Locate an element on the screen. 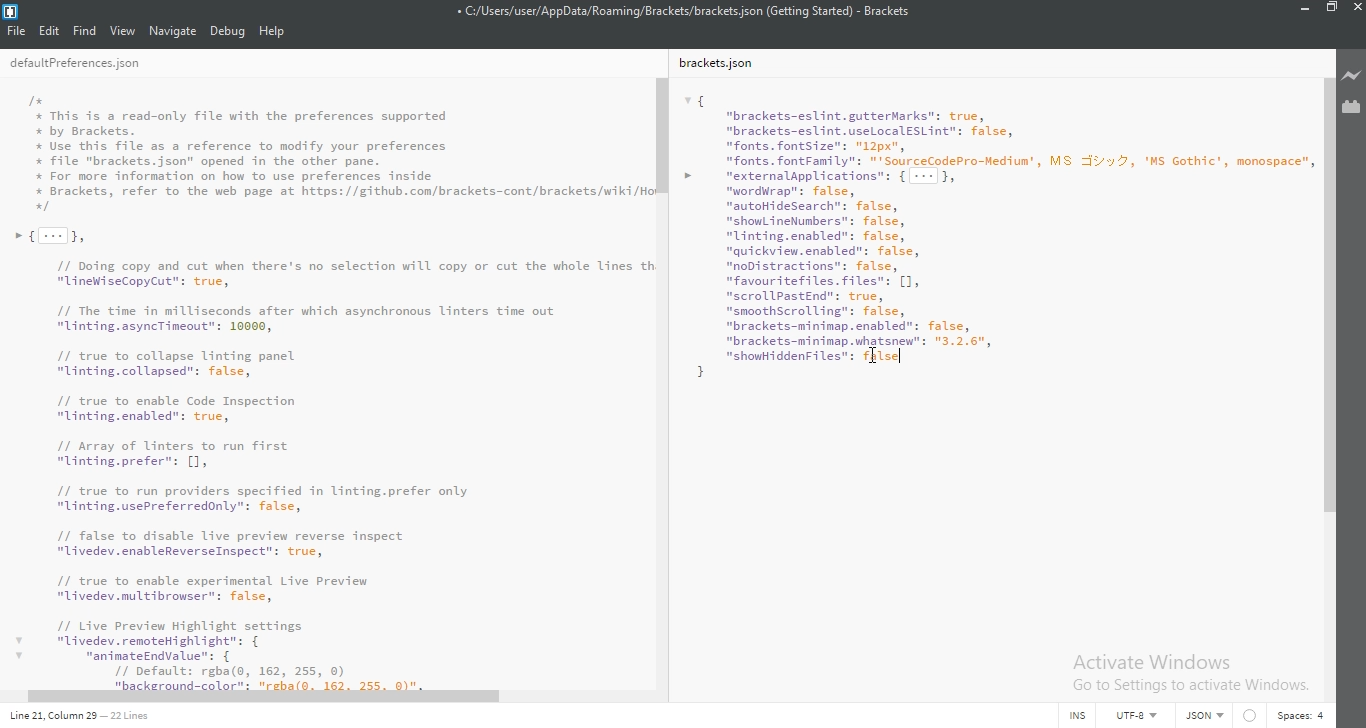  I+# This is a read-only file with the preferences supported# by Brackets.Use this file as a reference to modify your preferences+ file "brackets.json" opened in the other pane.* For more information on how to use preferences inside+ Brackets, refer to the web page at https://github.con/brackets-cont/brackets/wiki/H+»{[-]}// Doing copy and cut when there's no selection will copy or cut the whole Lines t“LineWiseCopyCut": true,// The time in milliseconds after which asynchronous linters time out"linting.asyncTineout": 10000,// true to collapse linting panel"linting.collapsed”: false,// true to enable Code Inspection"linting.enabled": true,71 Array of inters to run first"Unting.prefer"s [1// true to run providers specified in linting.prefer only"linting.usePreferredonly": false,// false to disable live preview reverse inspect"ivedev. enableReverseInspect”: true,11 true to enable experimental Live Preview"Livedev.multibrowser": false,/1 Live Preview Highlight settingsv "livedev.remoteHighlight": {v “aninateEndvalue: {// Default: rgba(o, 162, 255, 0)21 is located at coordinates (327, 385).